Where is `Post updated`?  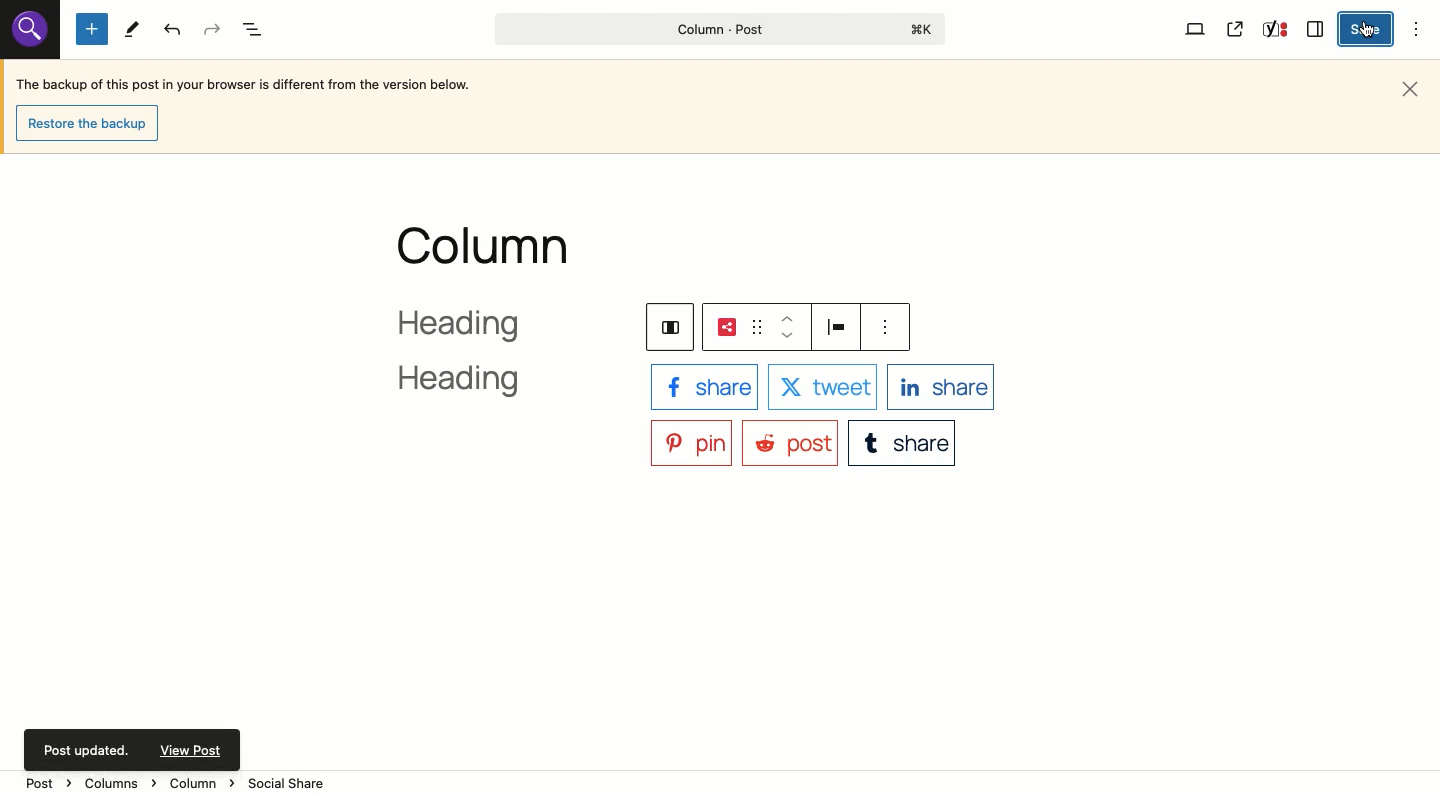 Post updated is located at coordinates (135, 747).